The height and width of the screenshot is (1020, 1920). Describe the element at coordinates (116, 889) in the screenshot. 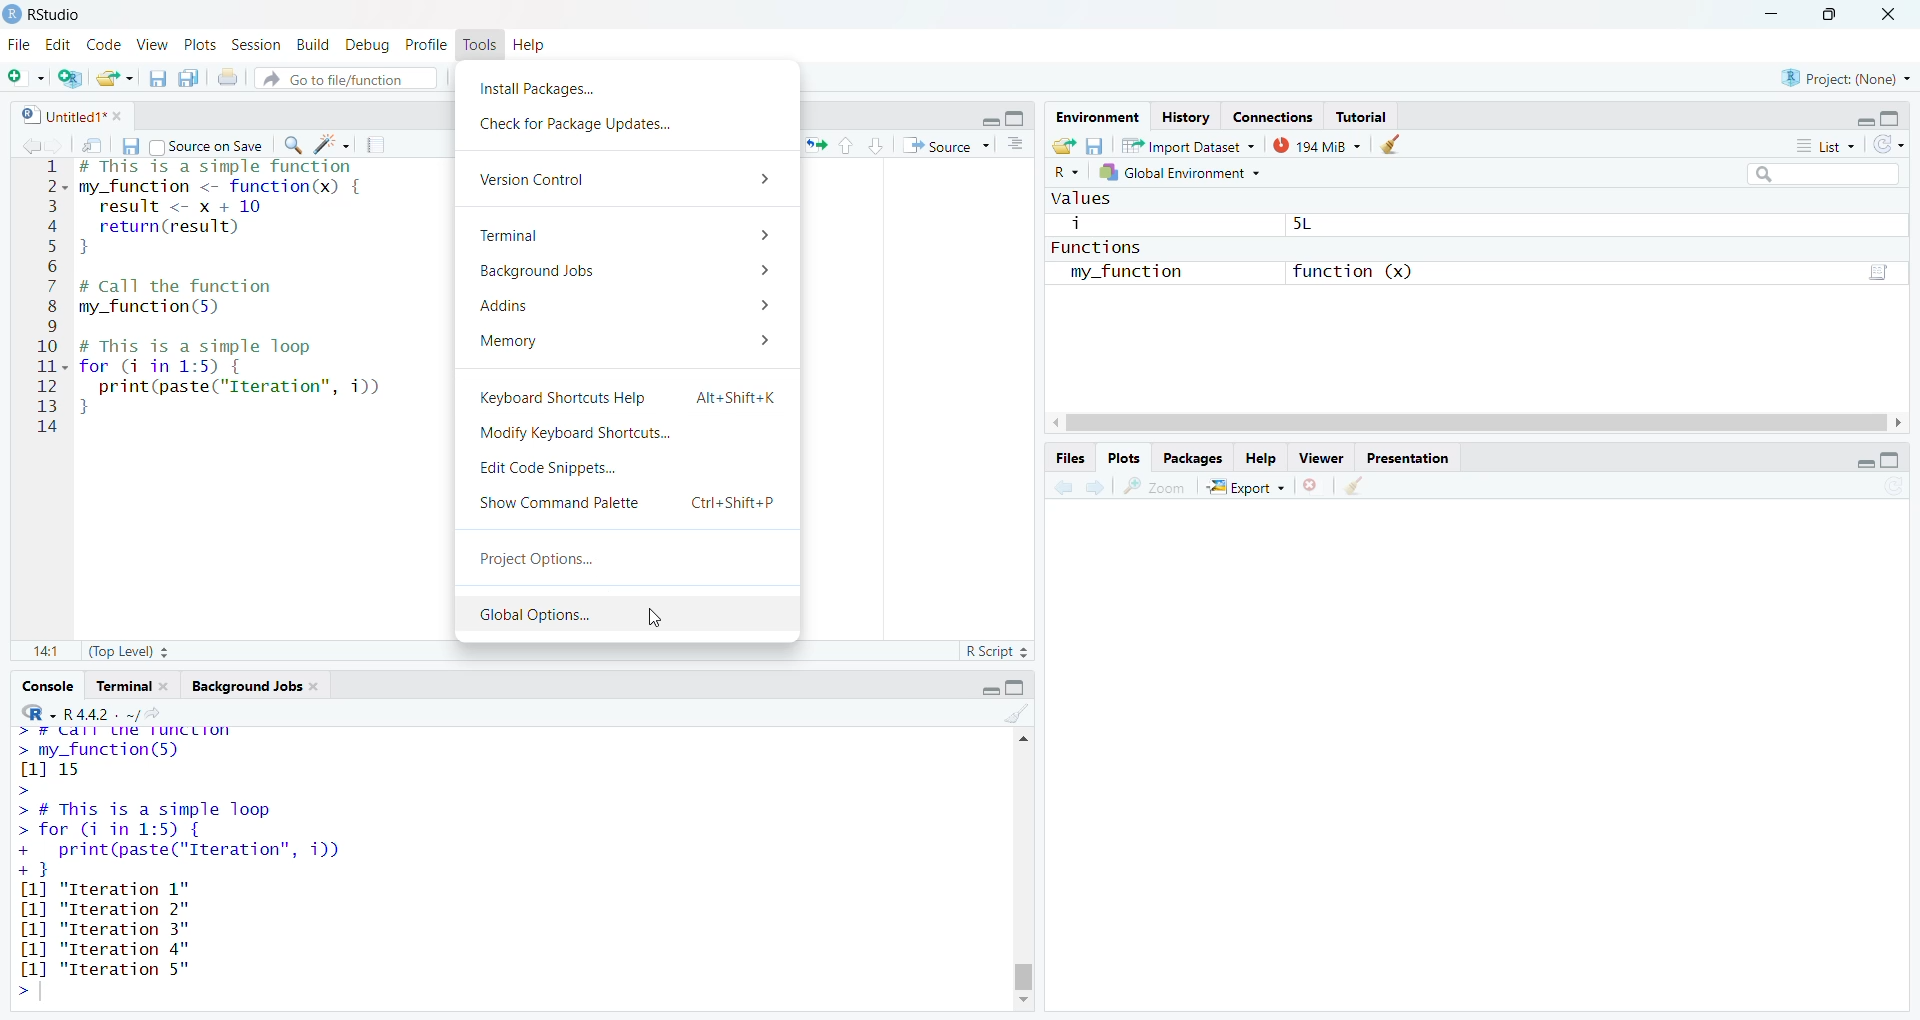

I see `[1] "Iteration 1"` at that location.